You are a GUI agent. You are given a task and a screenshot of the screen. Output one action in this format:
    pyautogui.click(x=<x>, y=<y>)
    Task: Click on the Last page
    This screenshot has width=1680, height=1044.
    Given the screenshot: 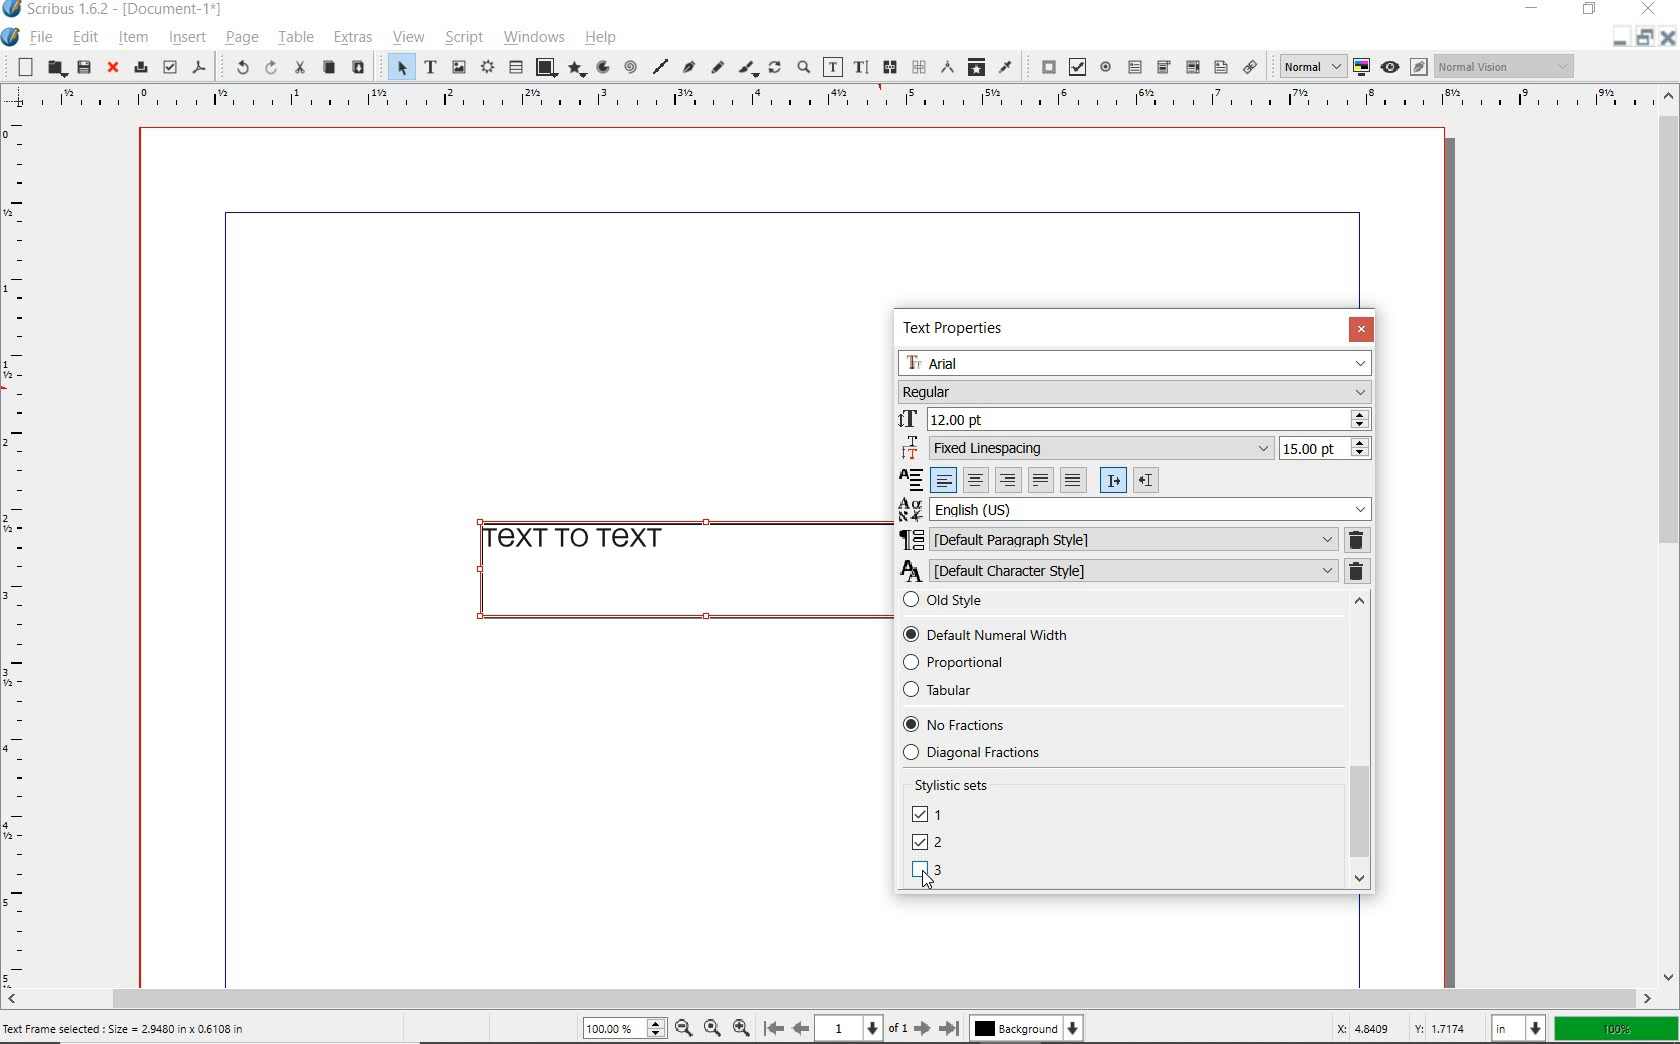 What is the action you would take?
    pyautogui.click(x=946, y=1028)
    